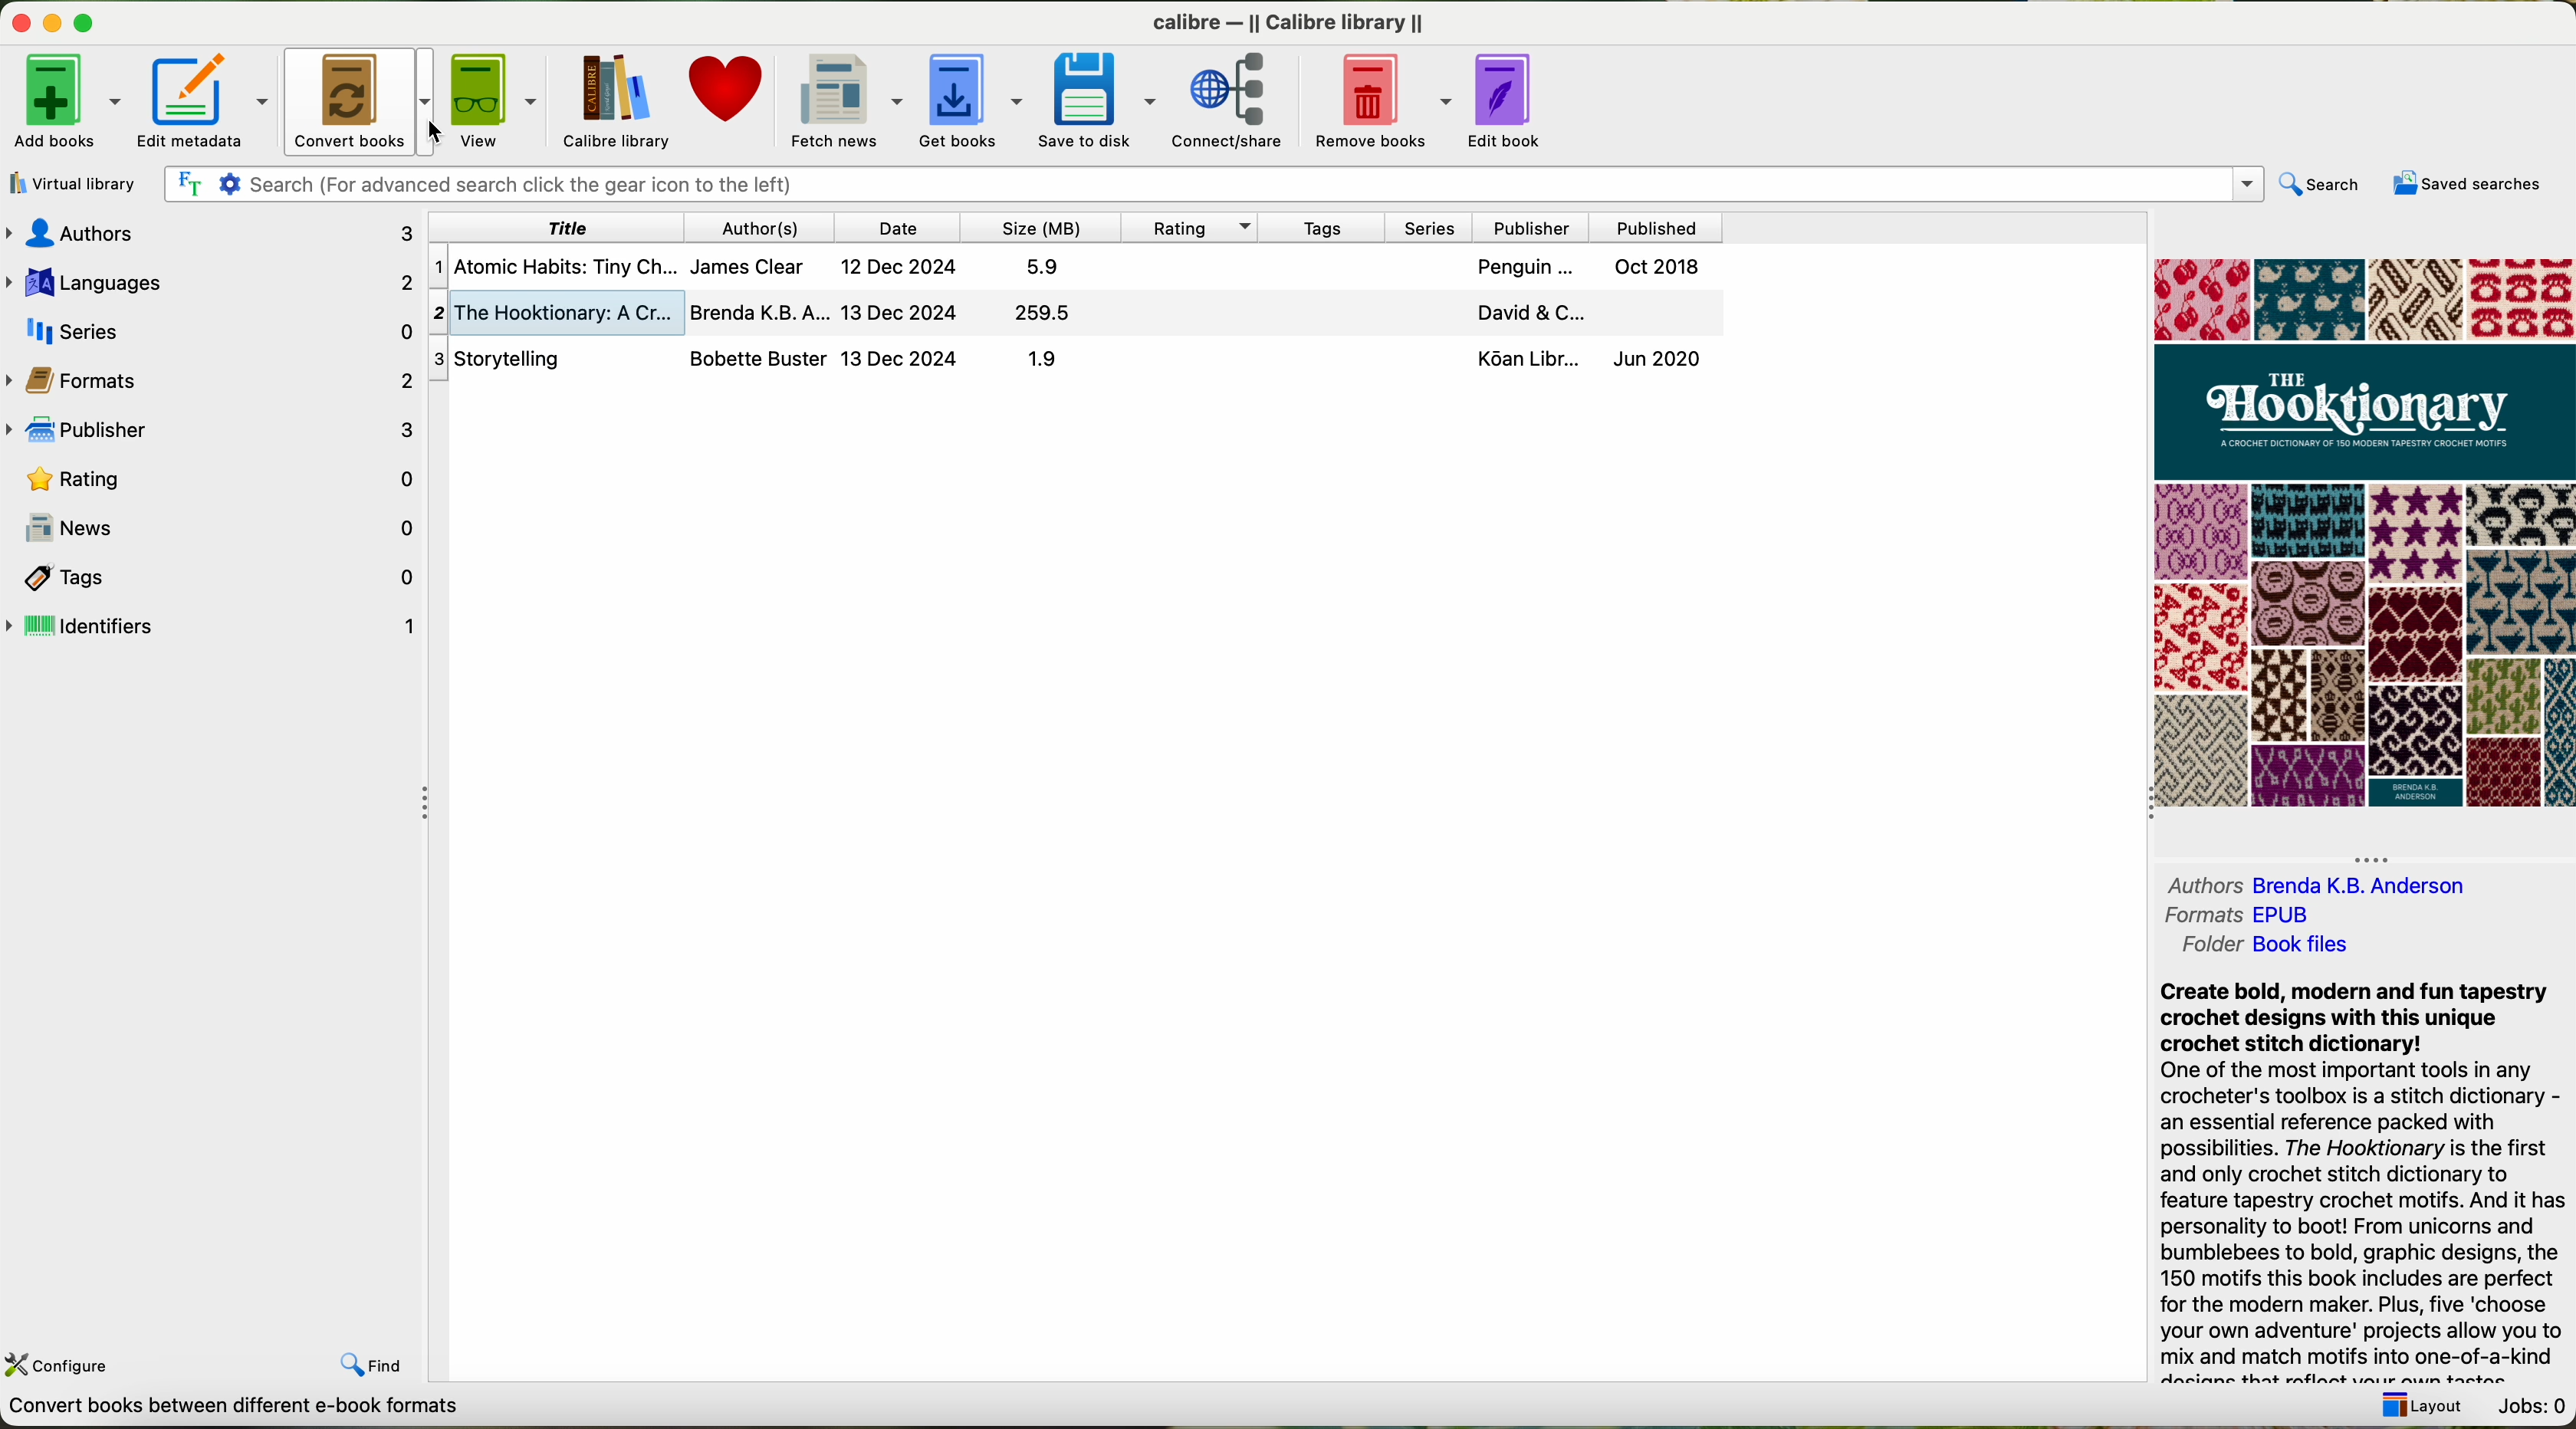 The height and width of the screenshot is (1429, 2576). What do you see at coordinates (373, 1361) in the screenshot?
I see `find` at bounding box center [373, 1361].